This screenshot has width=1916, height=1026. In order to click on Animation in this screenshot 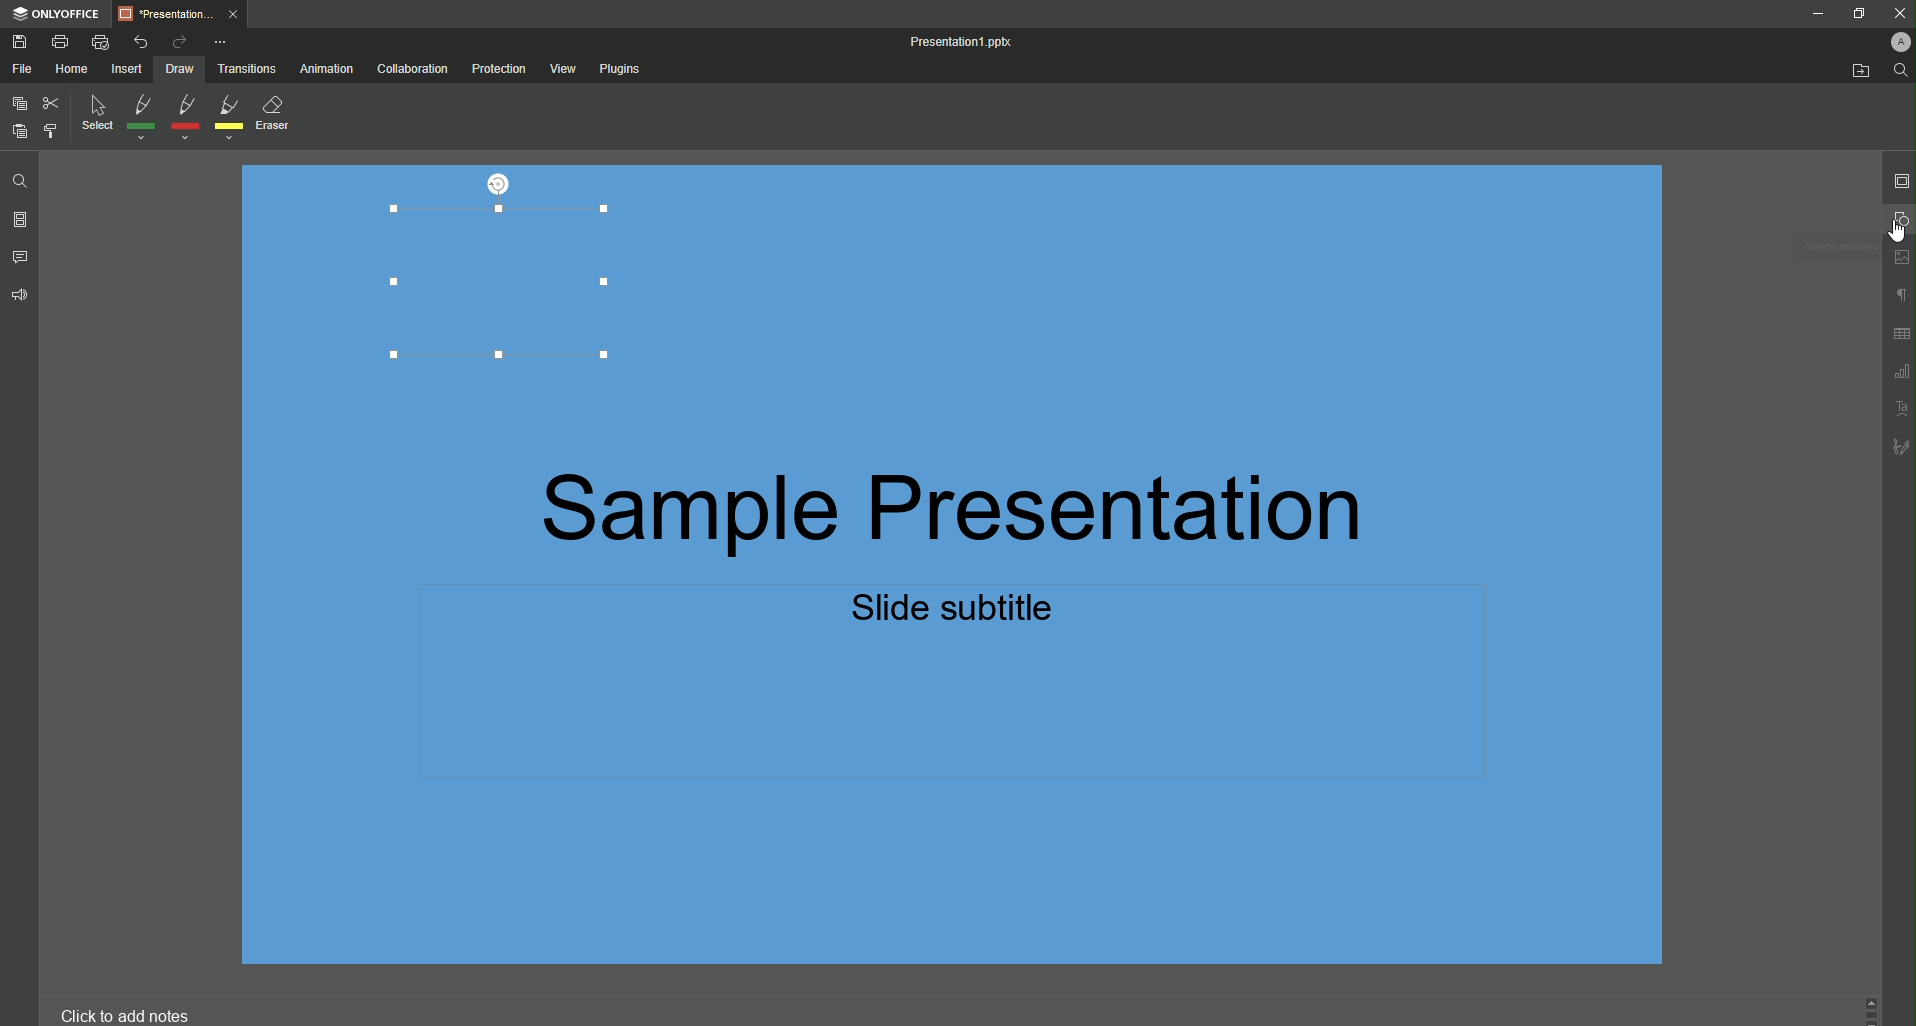, I will do `click(328, 71)`.